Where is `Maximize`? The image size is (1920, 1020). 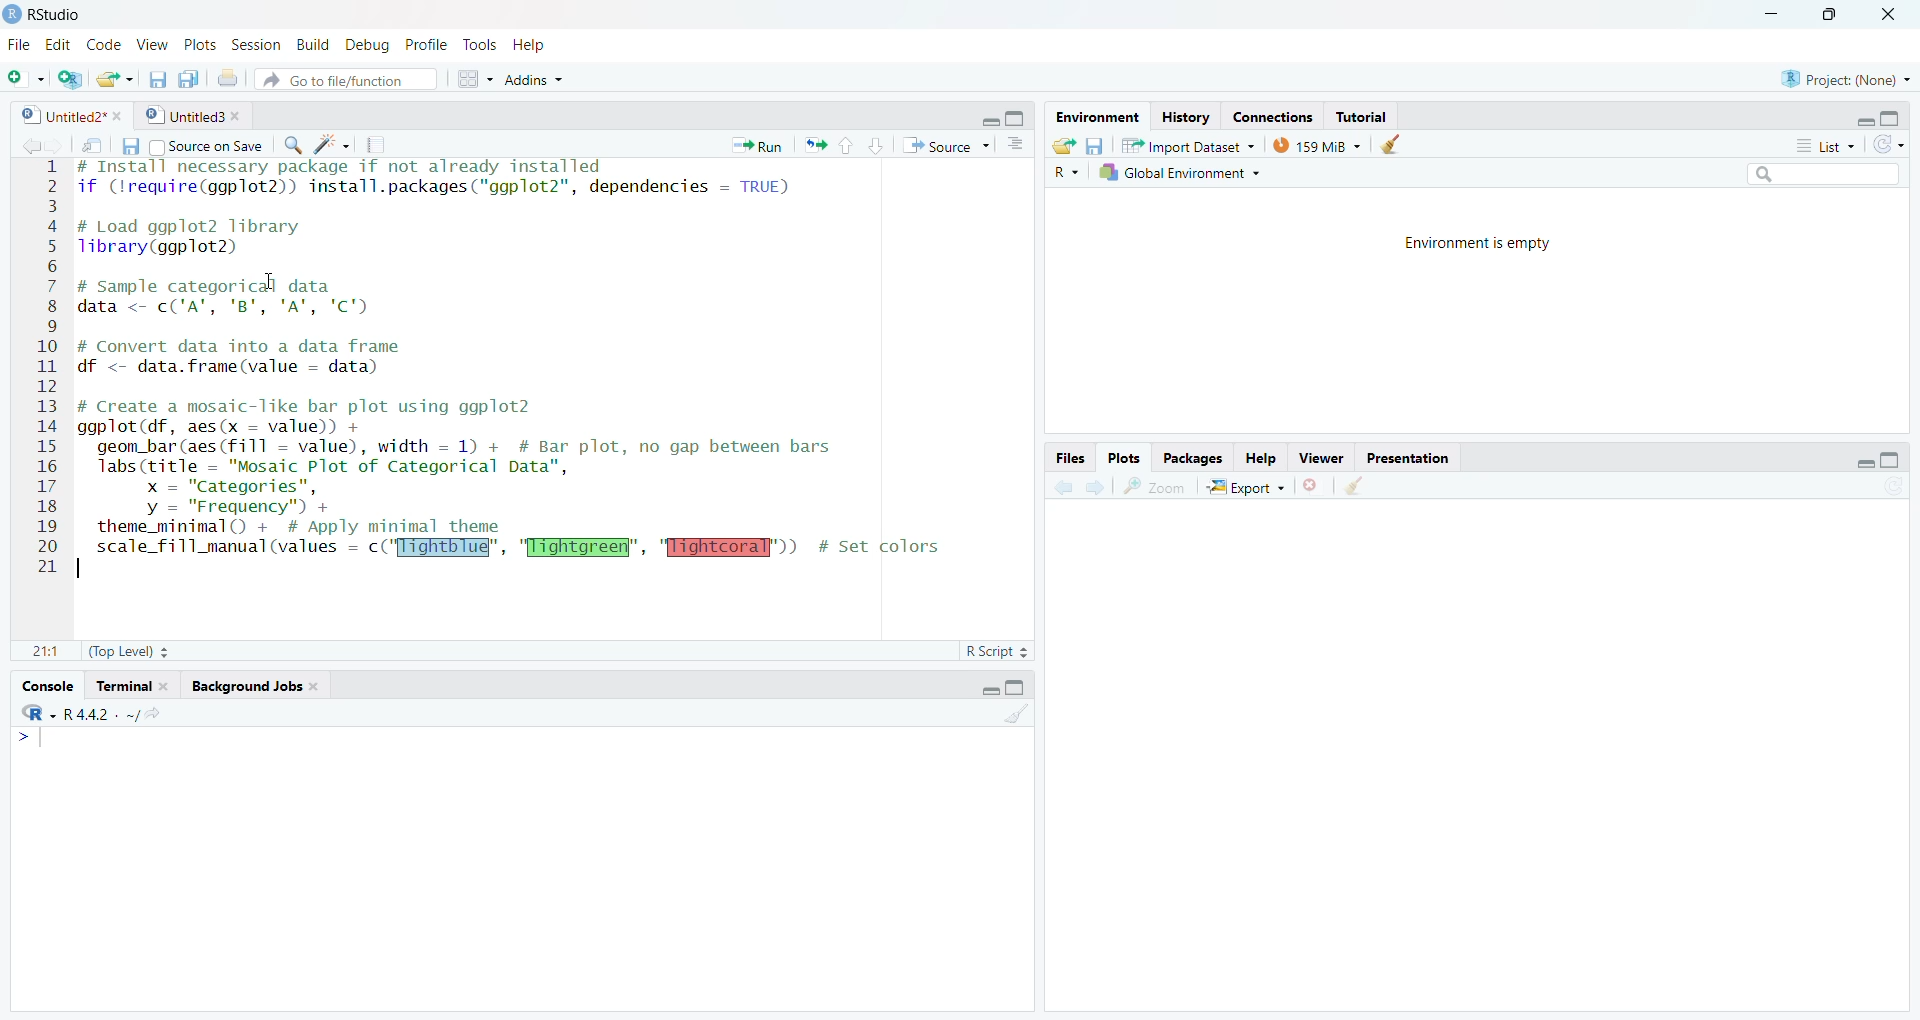 Maximize is located at coordinates (1894, 118).